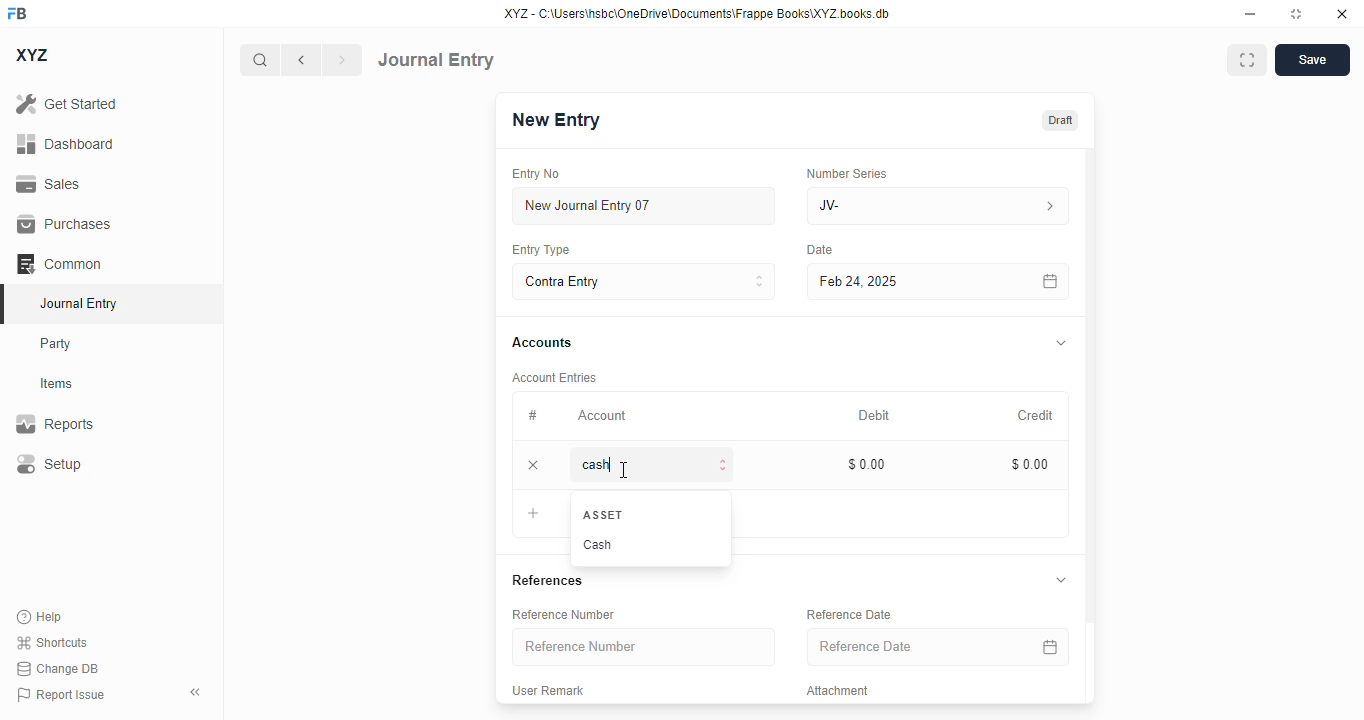  Describe the element at coordinates (566, 614) in the screenshot. I see `reference number` at that location.